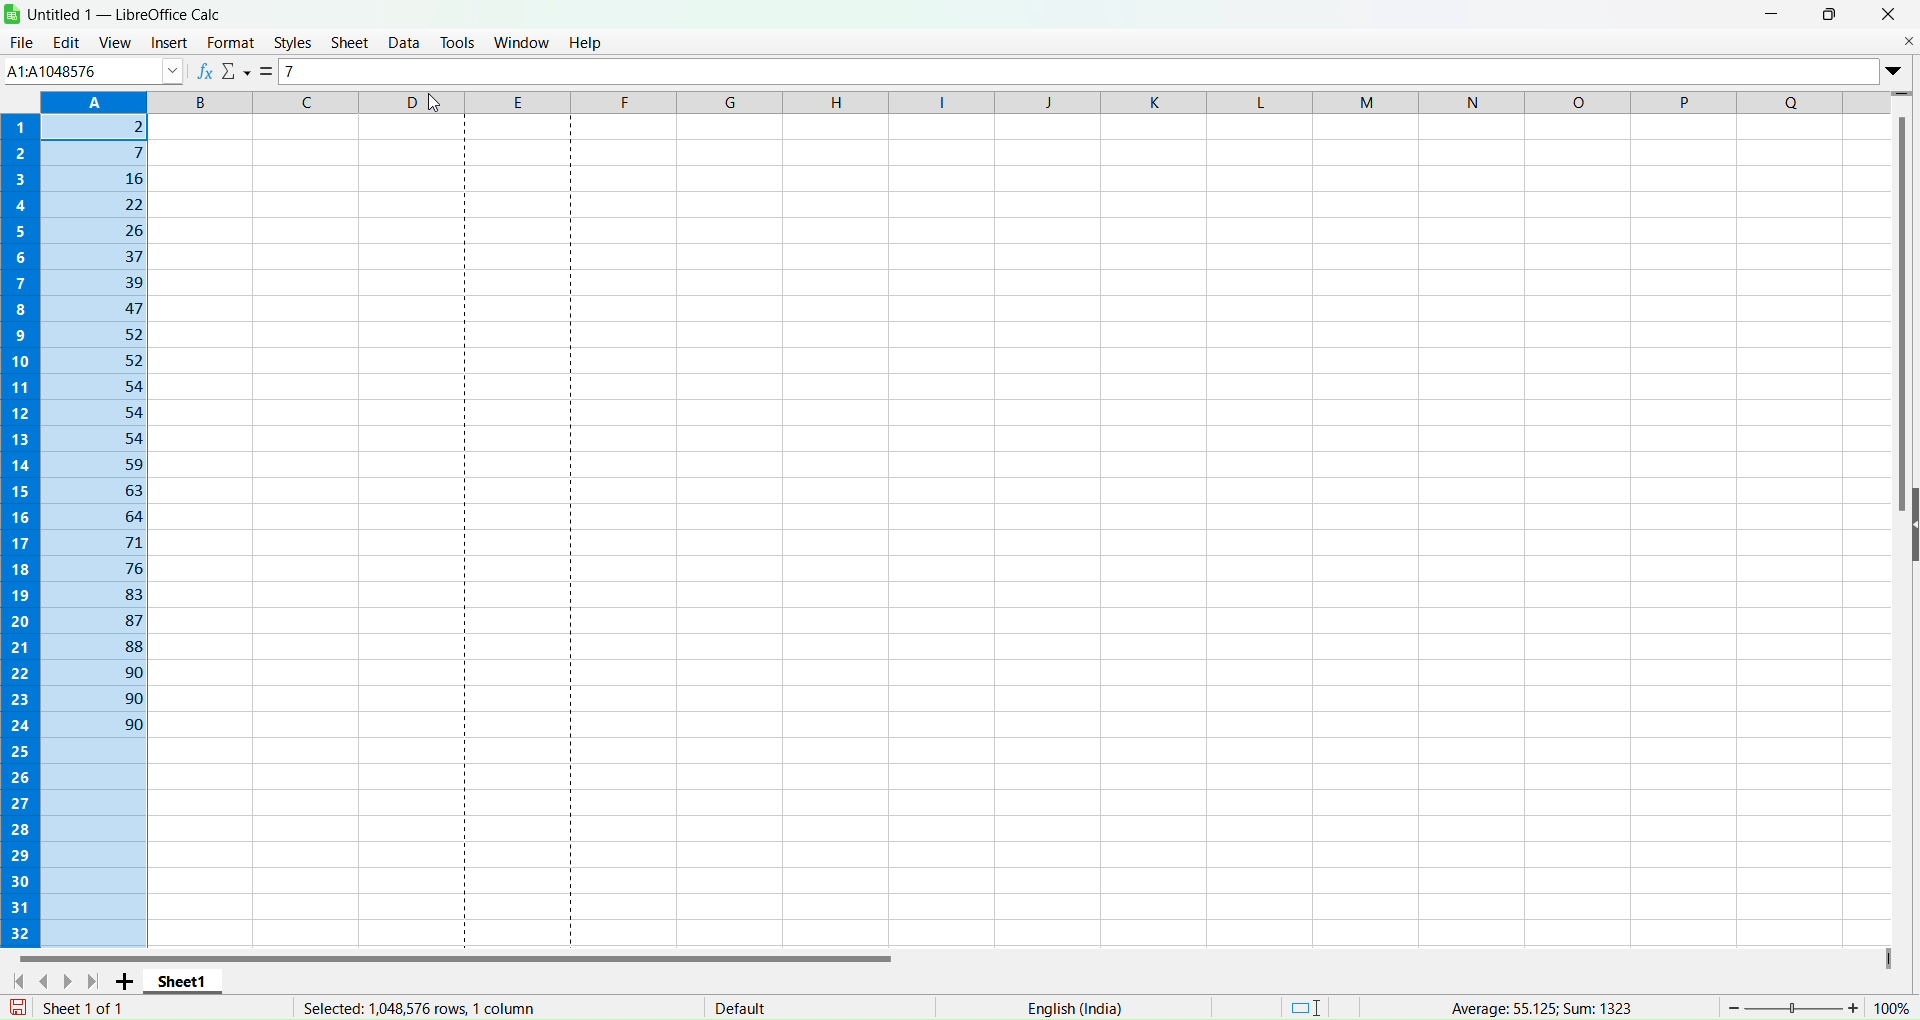 This screenshot has width=1920, height=1020. What do you see at coordinates (89, 1007) in the screenshot?
I see `total sheets` at bounding box center [89, 1007].